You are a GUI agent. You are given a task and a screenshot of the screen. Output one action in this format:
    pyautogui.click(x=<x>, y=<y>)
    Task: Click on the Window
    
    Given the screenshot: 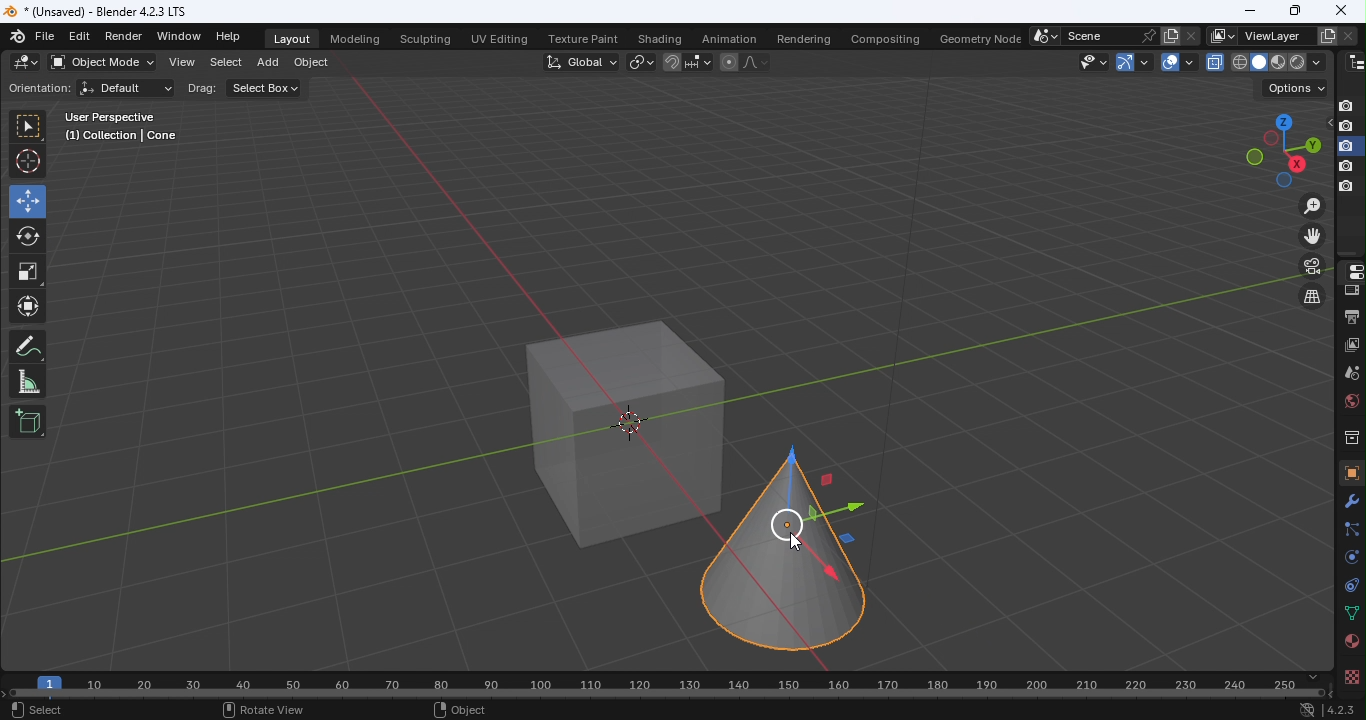 What is the action you would take?
    pyautogui.click(x=178, y=36)
    